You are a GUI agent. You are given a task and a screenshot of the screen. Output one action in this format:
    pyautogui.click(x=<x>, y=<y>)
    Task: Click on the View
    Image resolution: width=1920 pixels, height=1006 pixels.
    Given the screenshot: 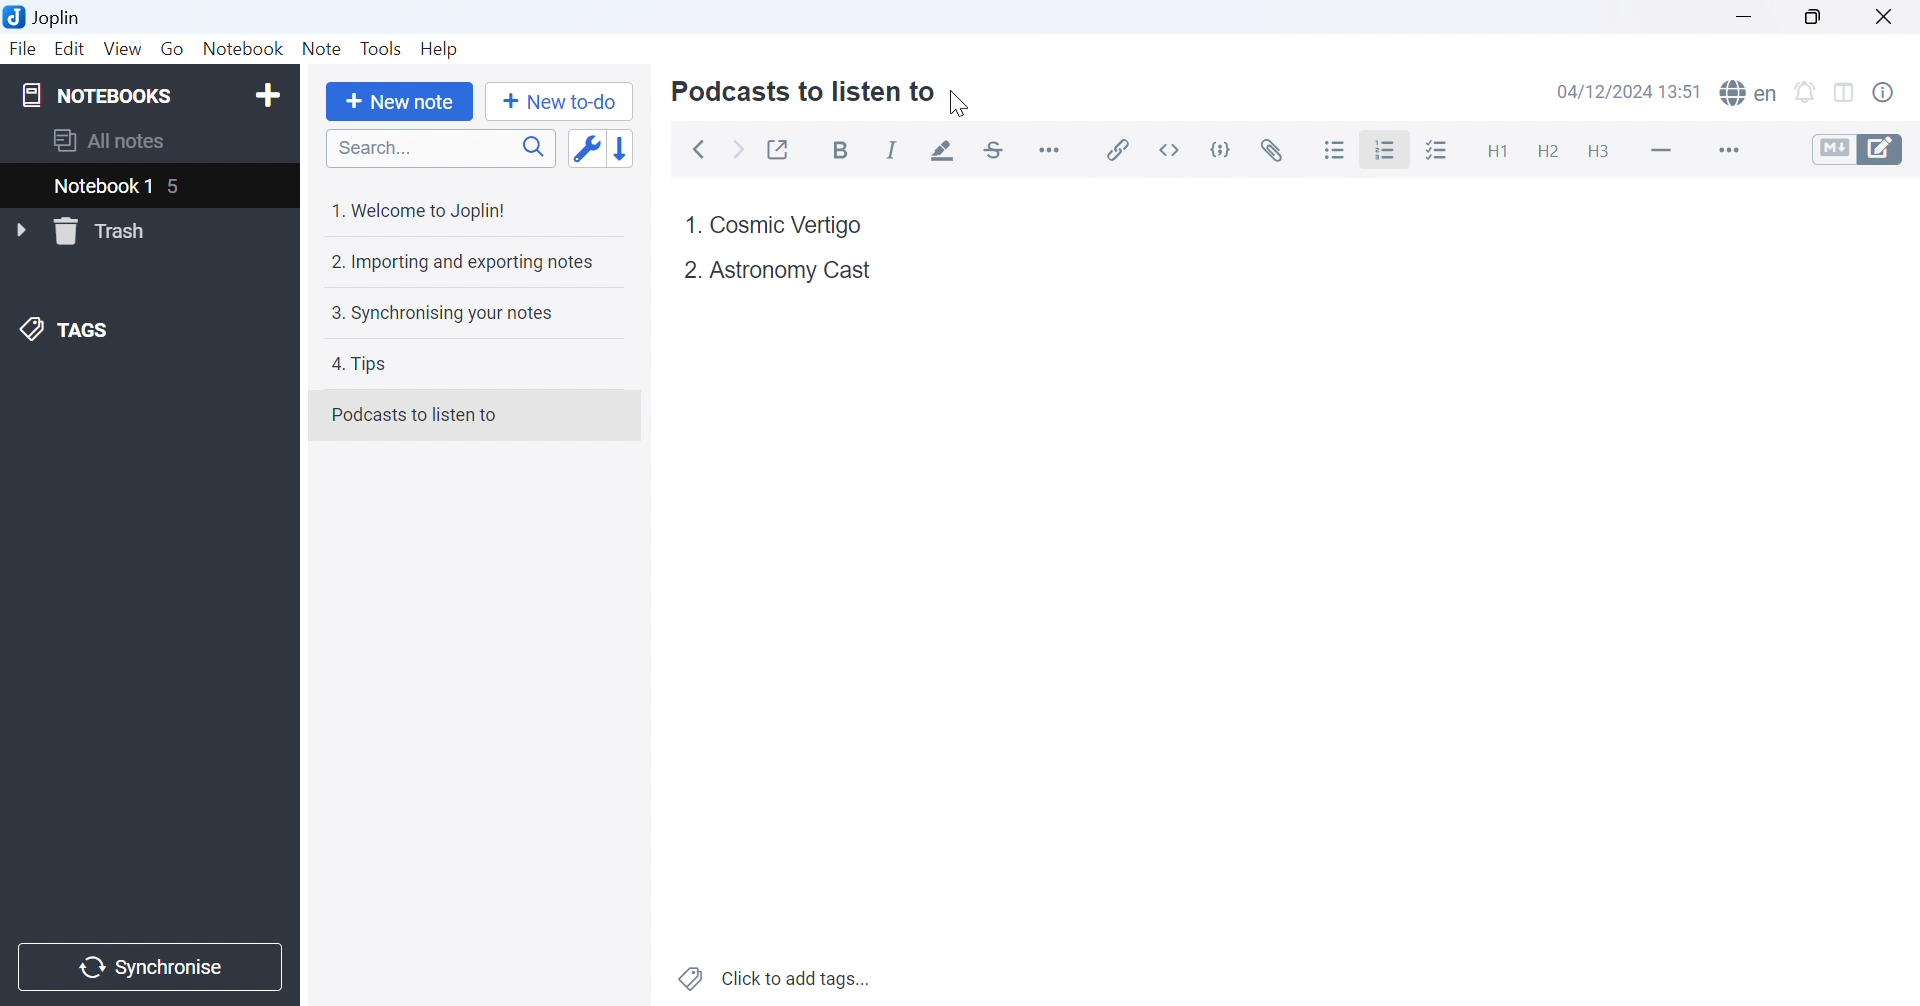 What is the action you would take?
    pyautogui.click(x=123, y=47)
    